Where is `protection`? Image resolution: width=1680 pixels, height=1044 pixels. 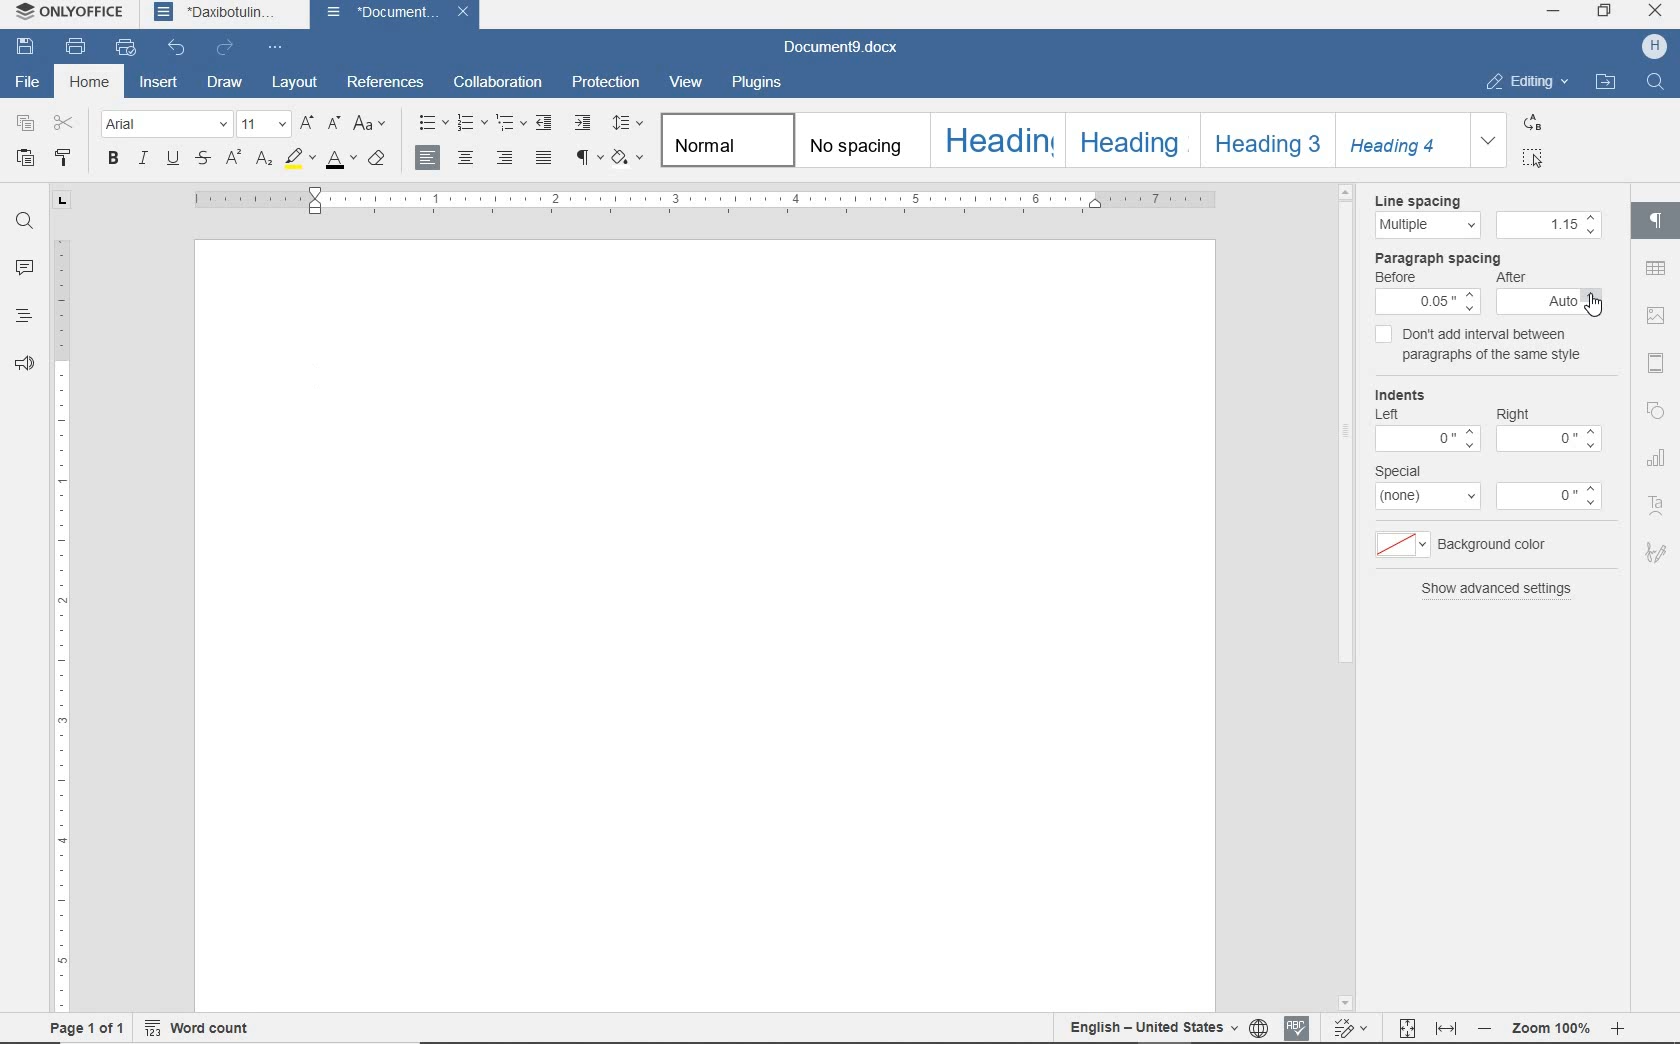
protection is located at coordinates (609, 83).